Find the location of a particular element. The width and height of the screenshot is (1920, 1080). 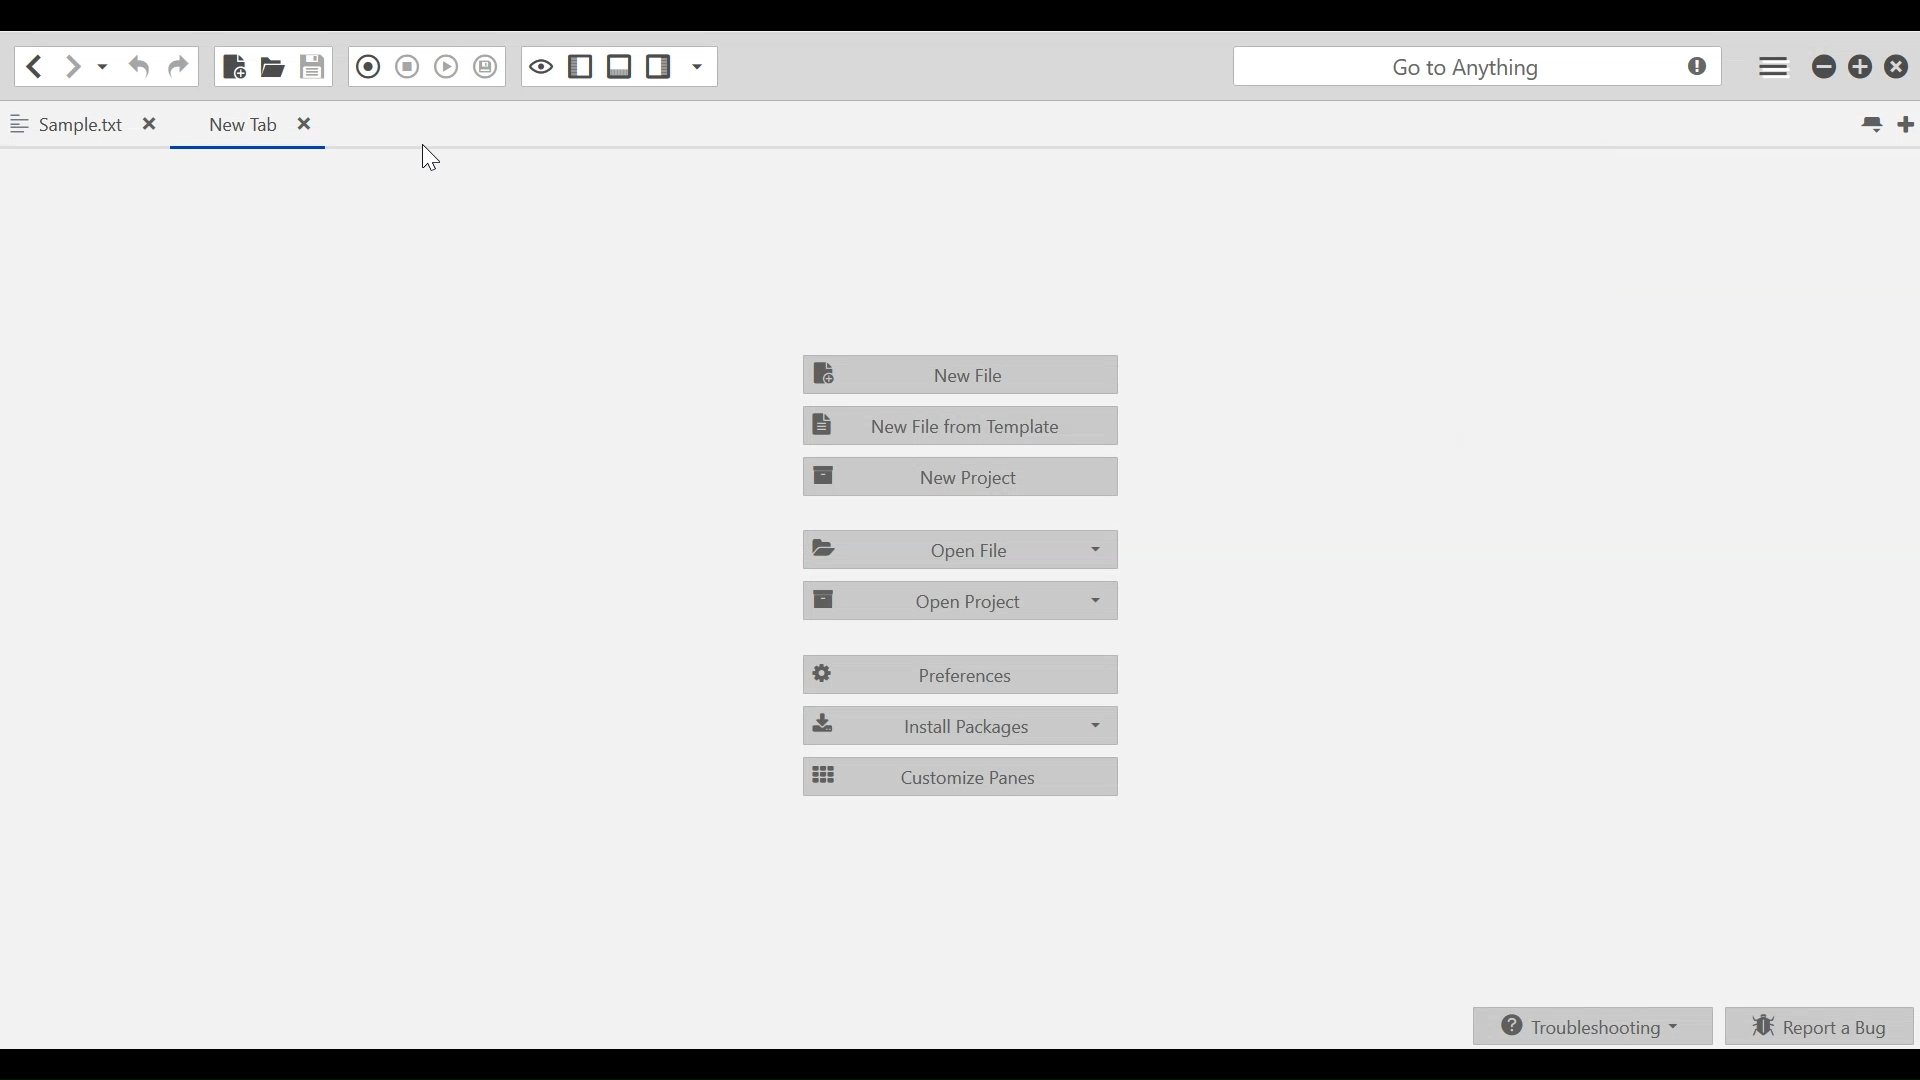

Troubleshooting is located at coordinates (1591, 1023).